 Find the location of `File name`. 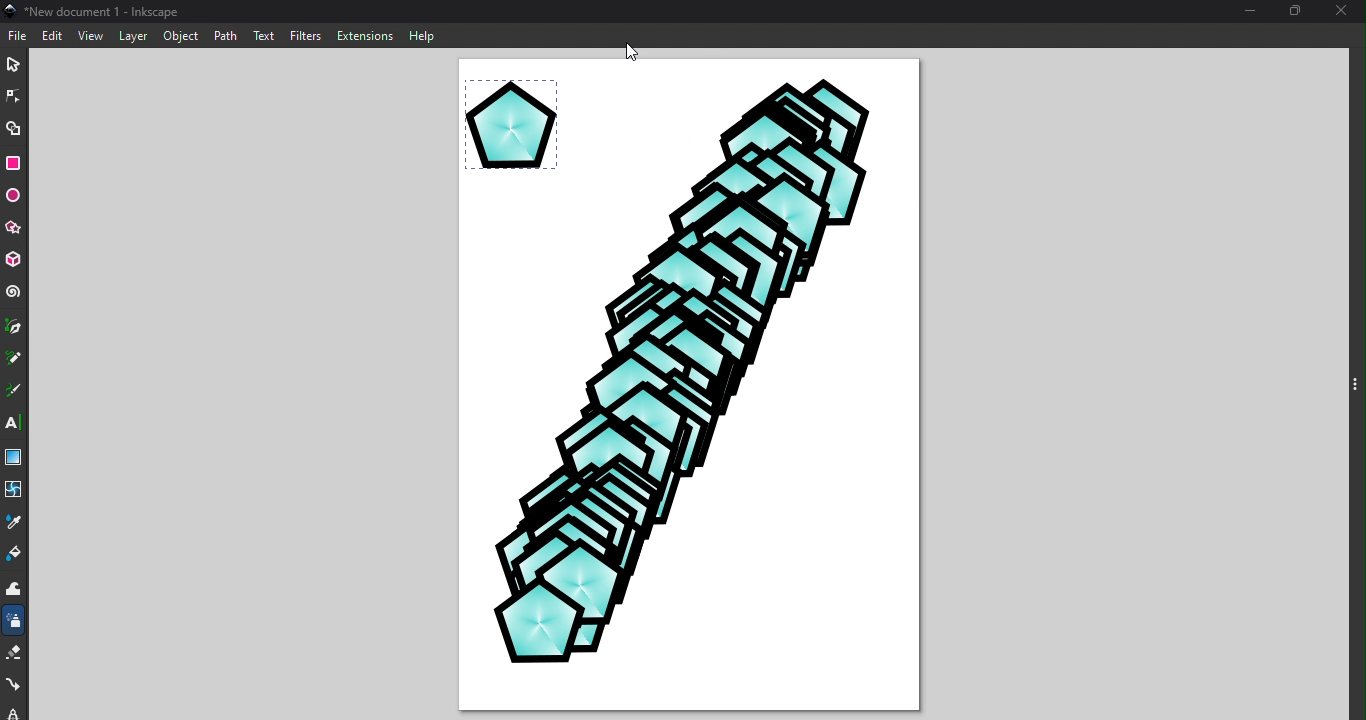

File name is located at coordinates (92, 10).